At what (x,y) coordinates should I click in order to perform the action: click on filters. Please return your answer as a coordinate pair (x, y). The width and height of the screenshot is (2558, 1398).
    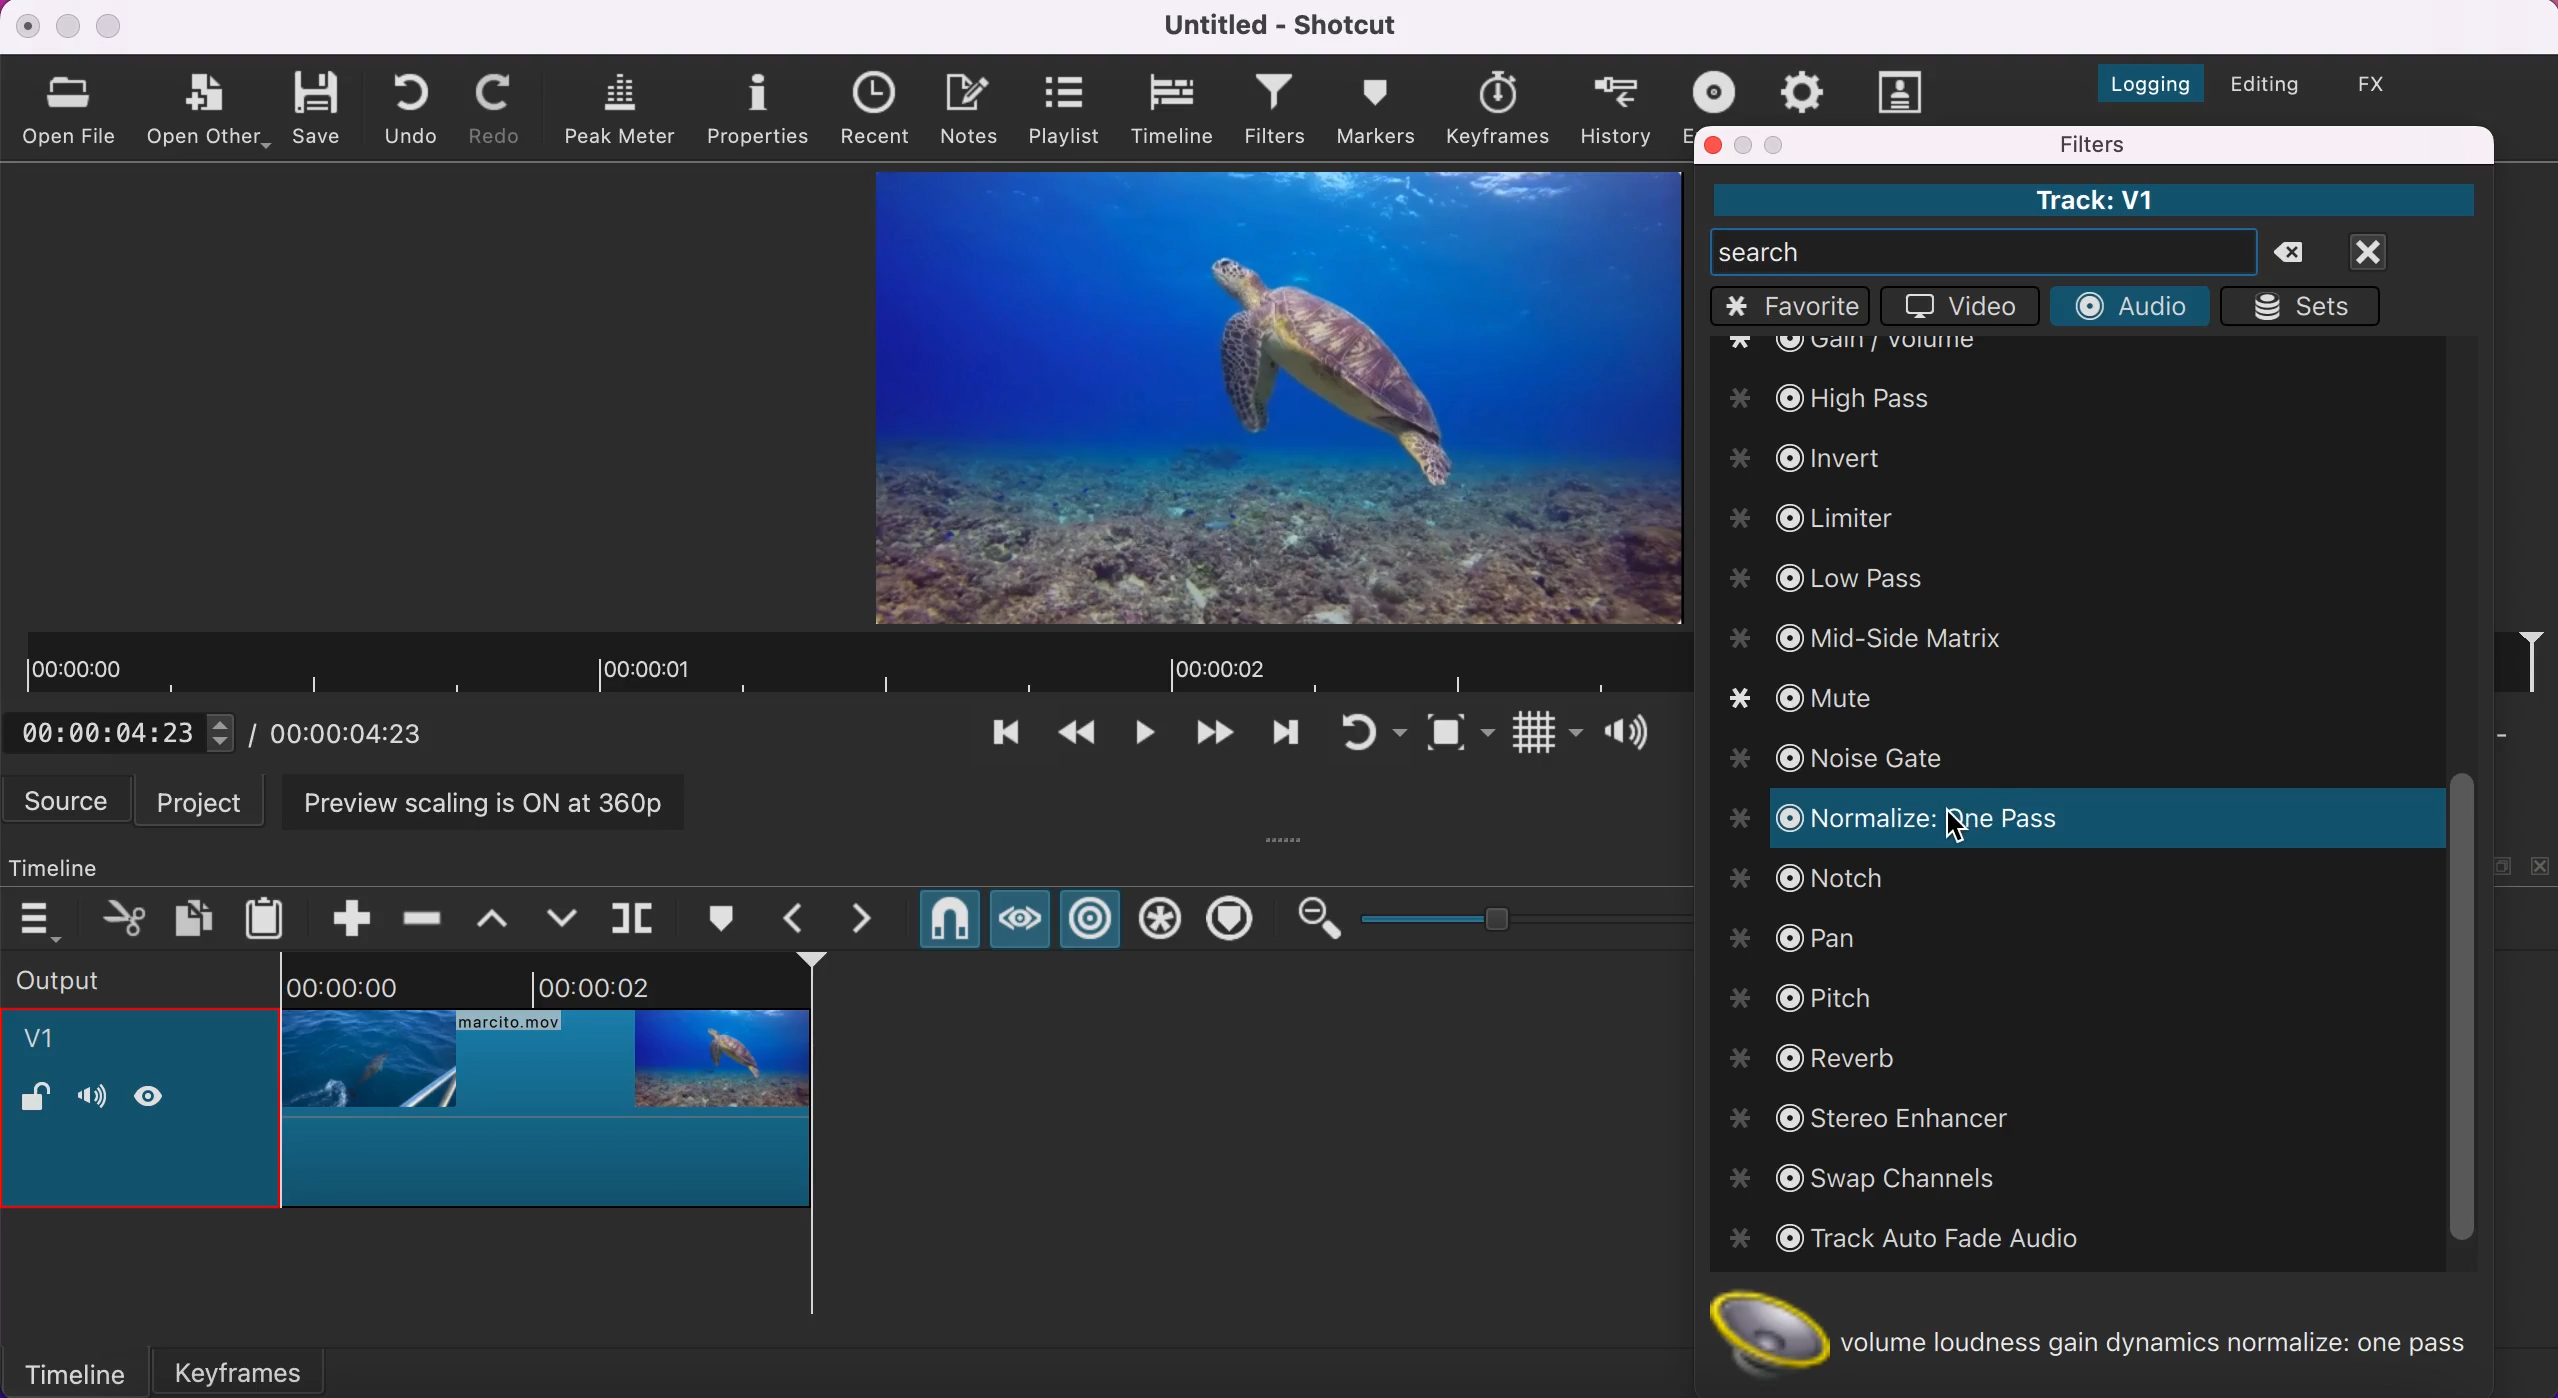
    Looking at the image, I should click on (2193, 144).